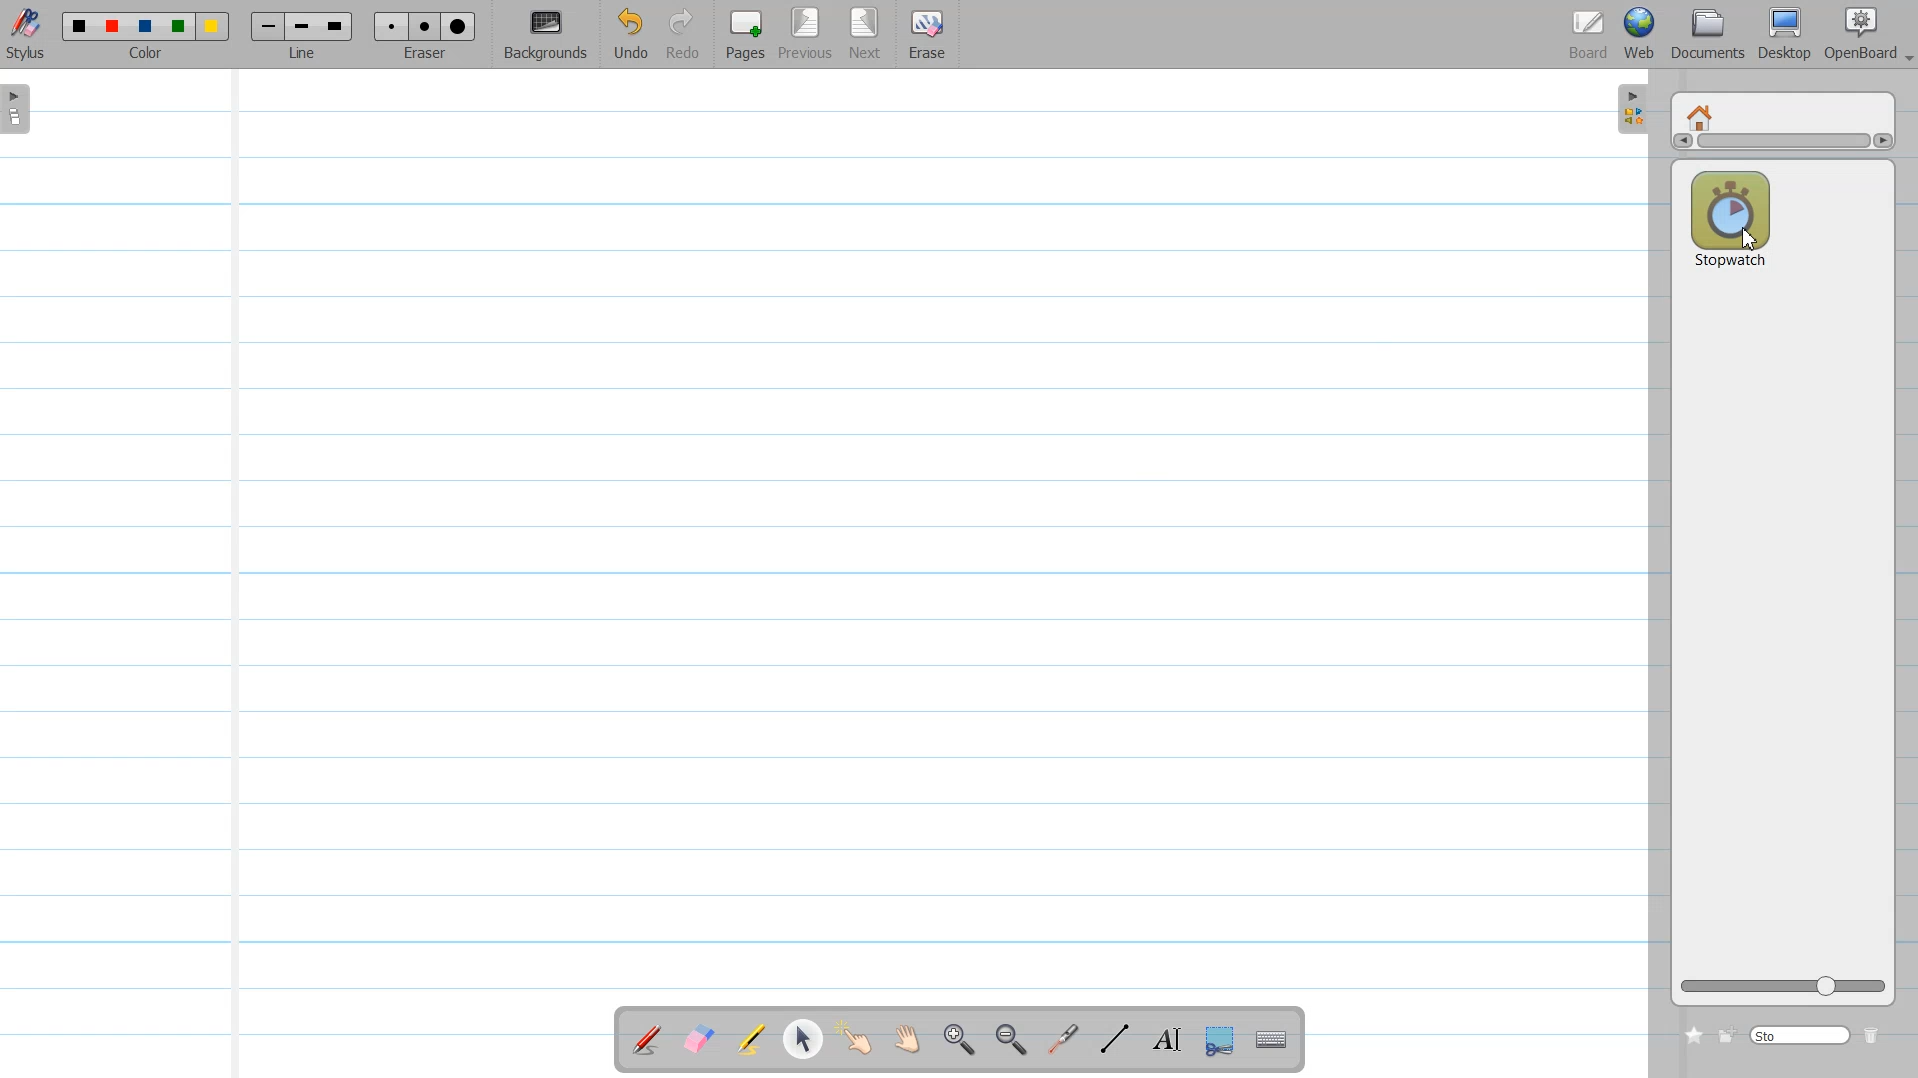 The width and height of the screenshot is (1918, 1078). I want to click on Highlight, so click(750, 1039).